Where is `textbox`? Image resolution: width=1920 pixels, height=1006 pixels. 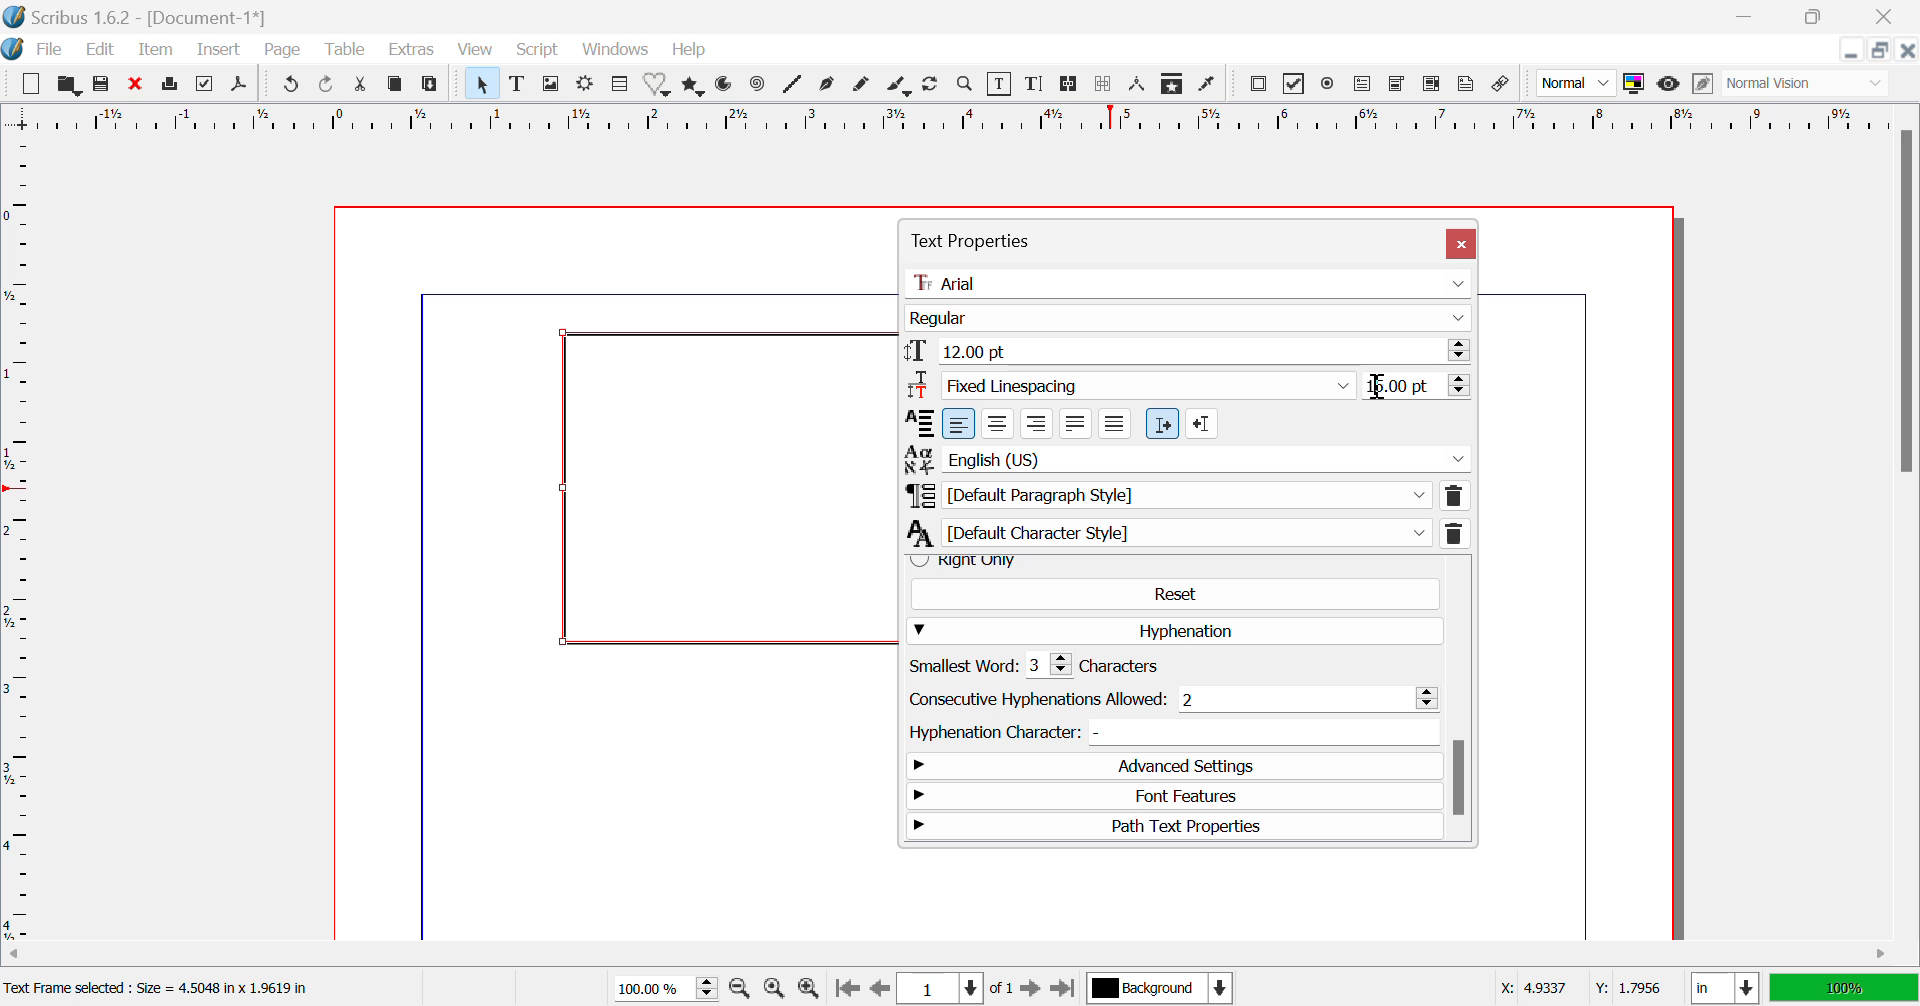 textbox is located at coordinates (727, 487).